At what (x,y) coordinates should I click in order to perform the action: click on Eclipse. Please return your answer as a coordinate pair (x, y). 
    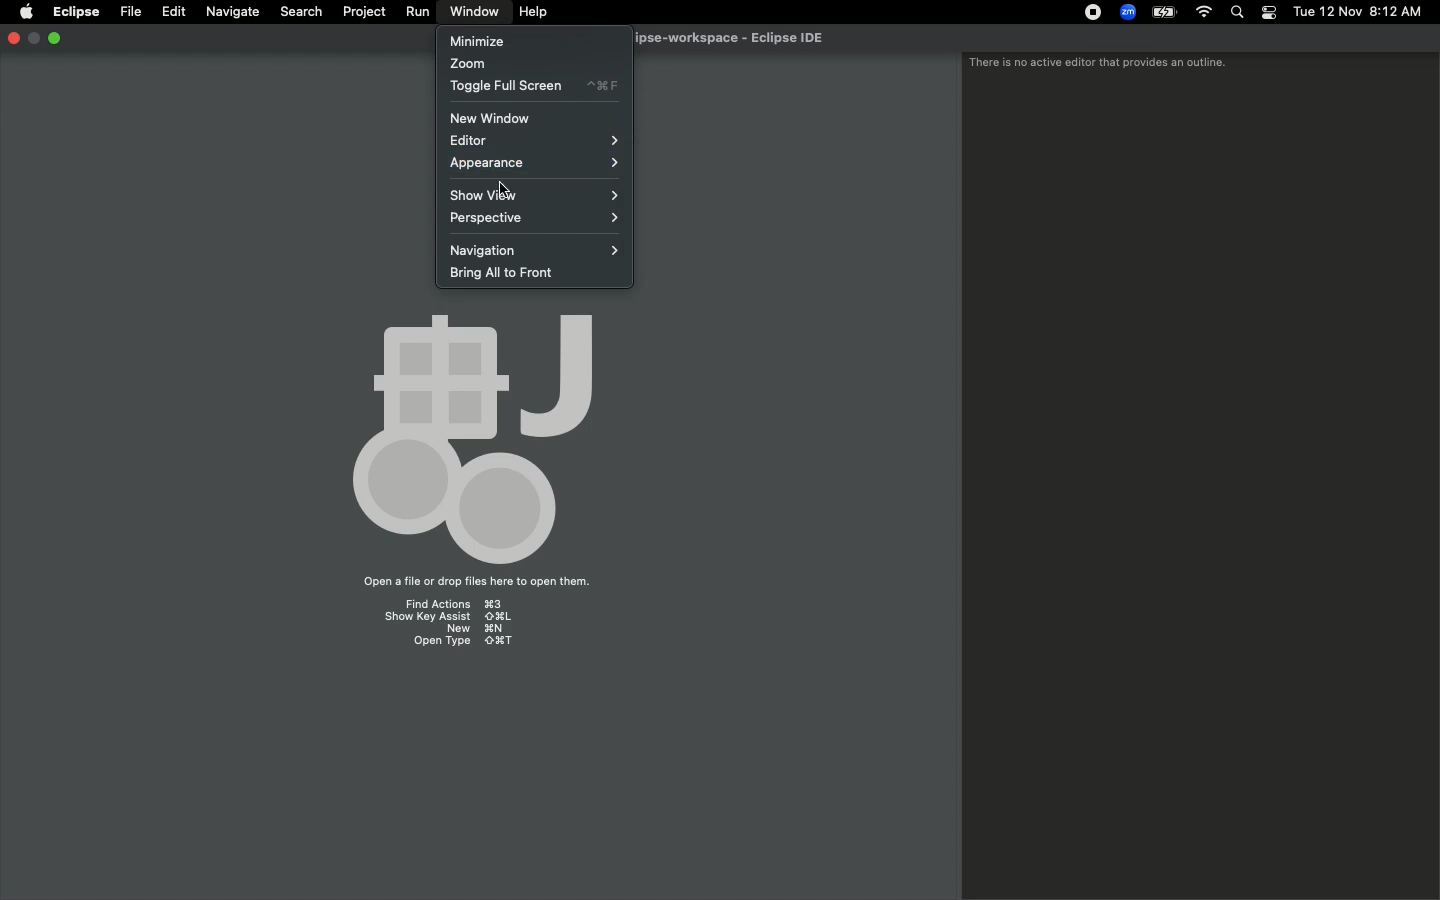
    Looking at the image, I should click on (76, 13).